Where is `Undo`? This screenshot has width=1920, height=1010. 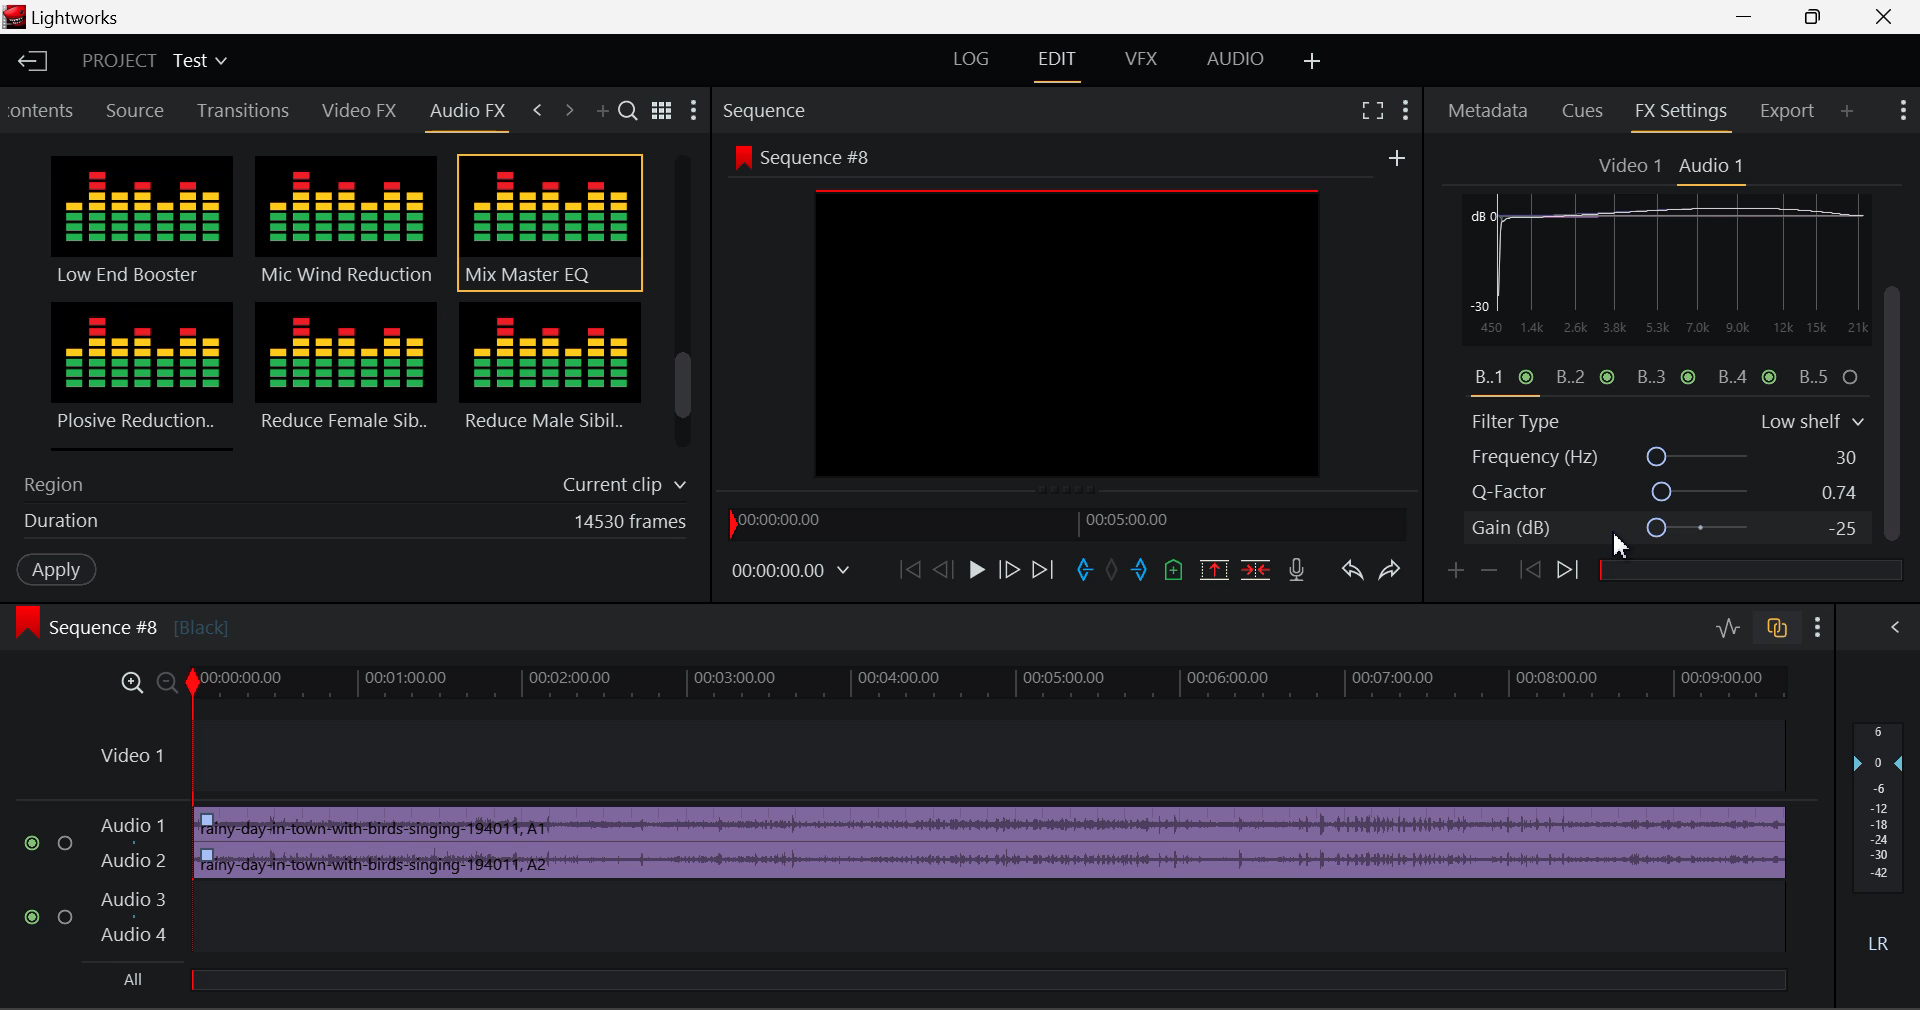 Undo is located at coordinates (1355, 576).